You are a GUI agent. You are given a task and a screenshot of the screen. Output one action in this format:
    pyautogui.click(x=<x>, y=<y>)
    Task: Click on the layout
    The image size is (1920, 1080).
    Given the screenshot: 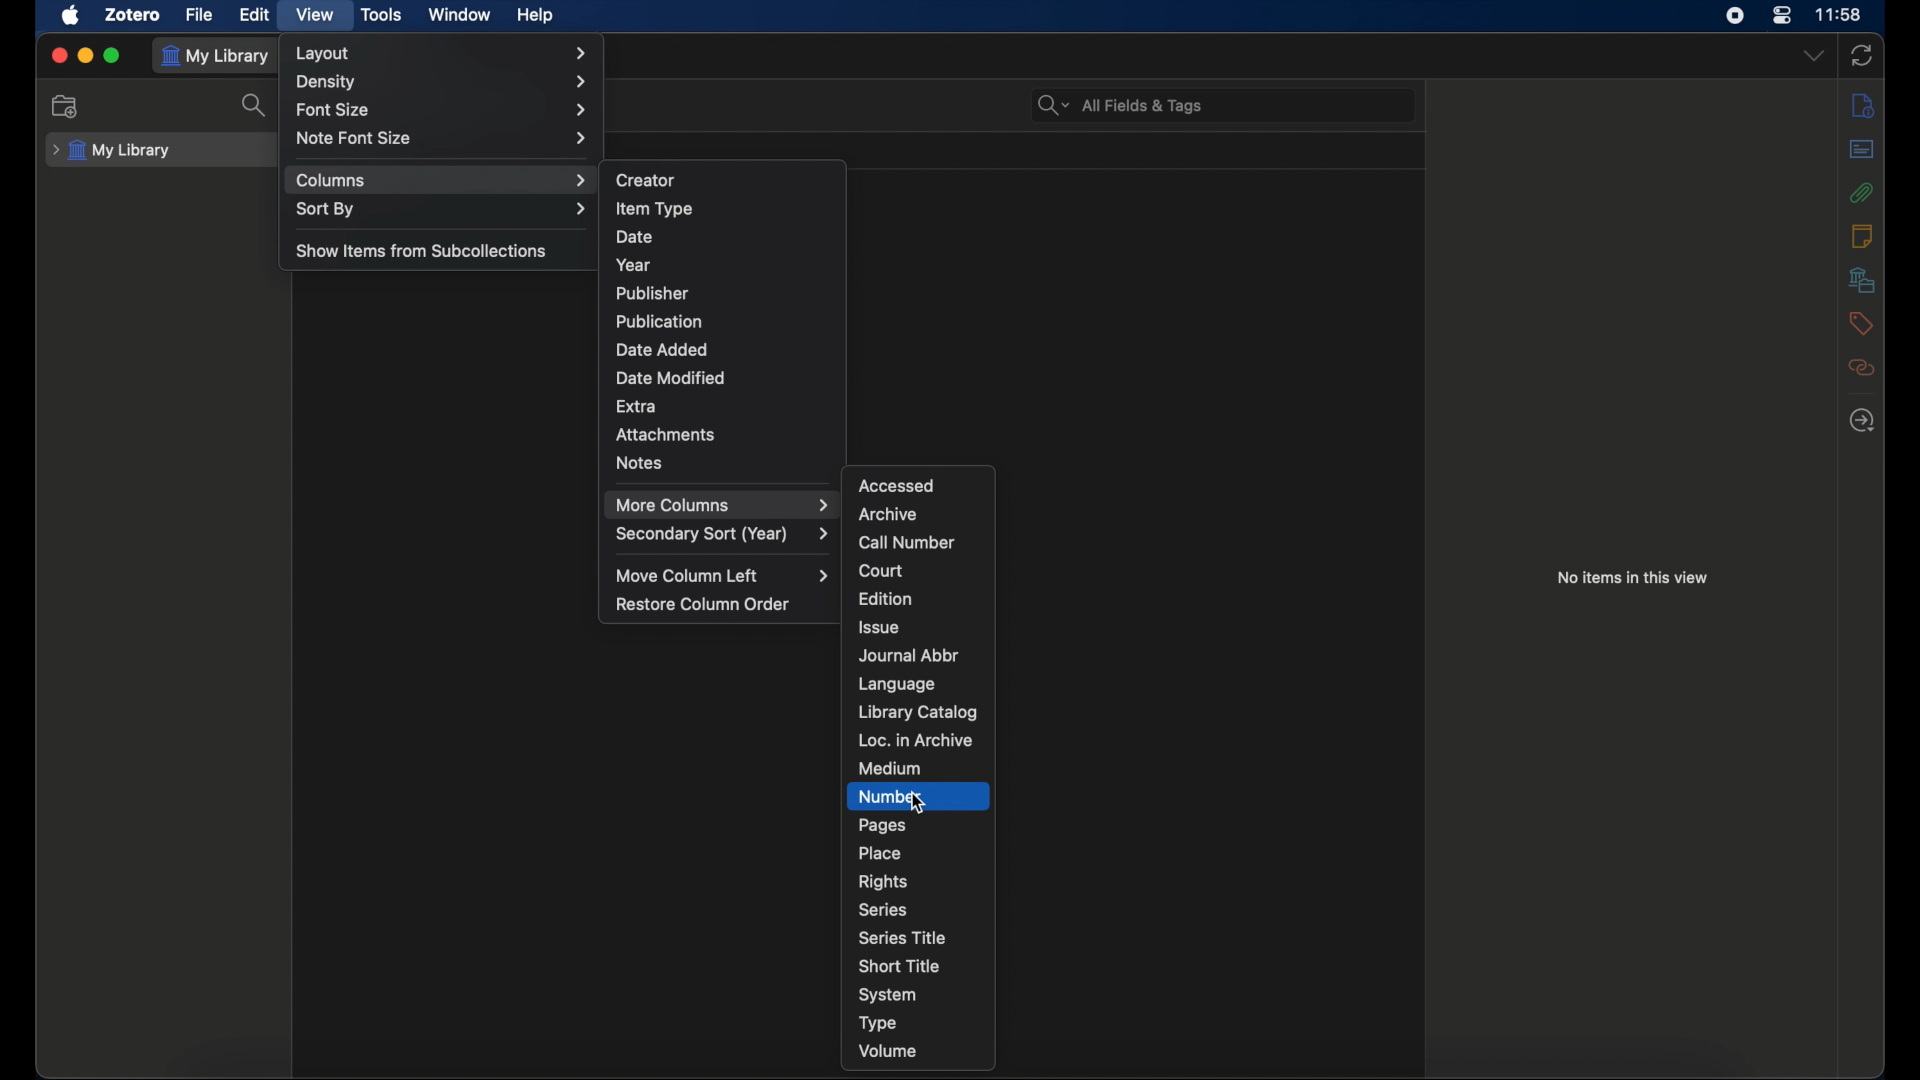 What is the action you would take?
    pyautogui.click(x=443, y=53)
    